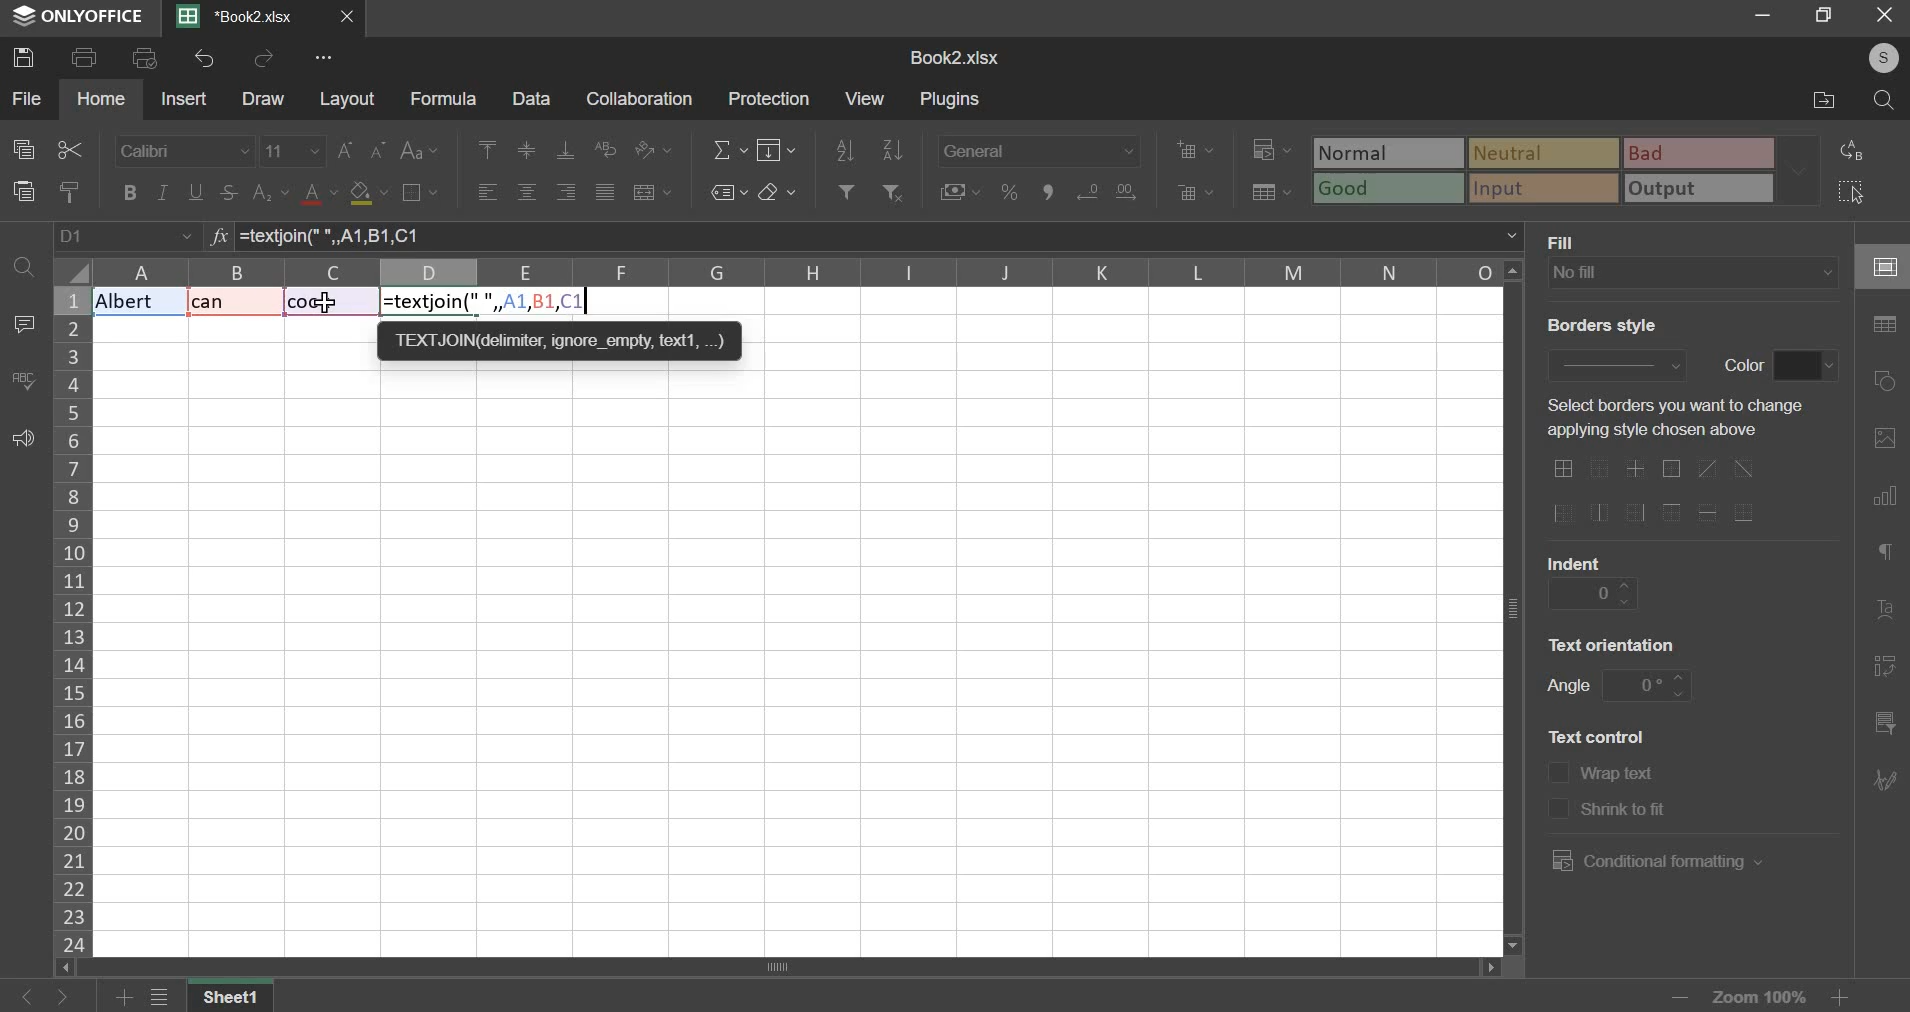  What do you see at coordinates (774, 968) in the screenshot?
I see `scroll bar` at bounding box center [774, 968].